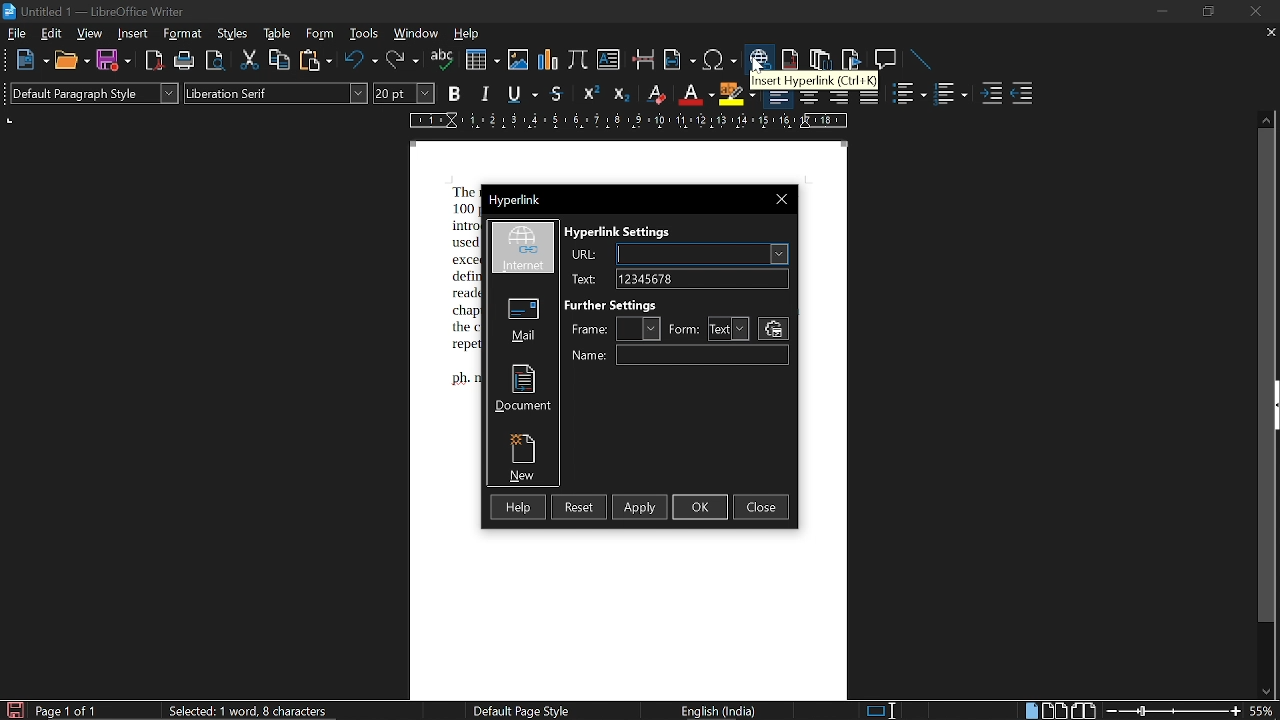 This screenshot has height=720, width=1280. What do you see at coordinates (992, 94) in the screenshot?
I see `increase indent` at bounding box center [992, 94].